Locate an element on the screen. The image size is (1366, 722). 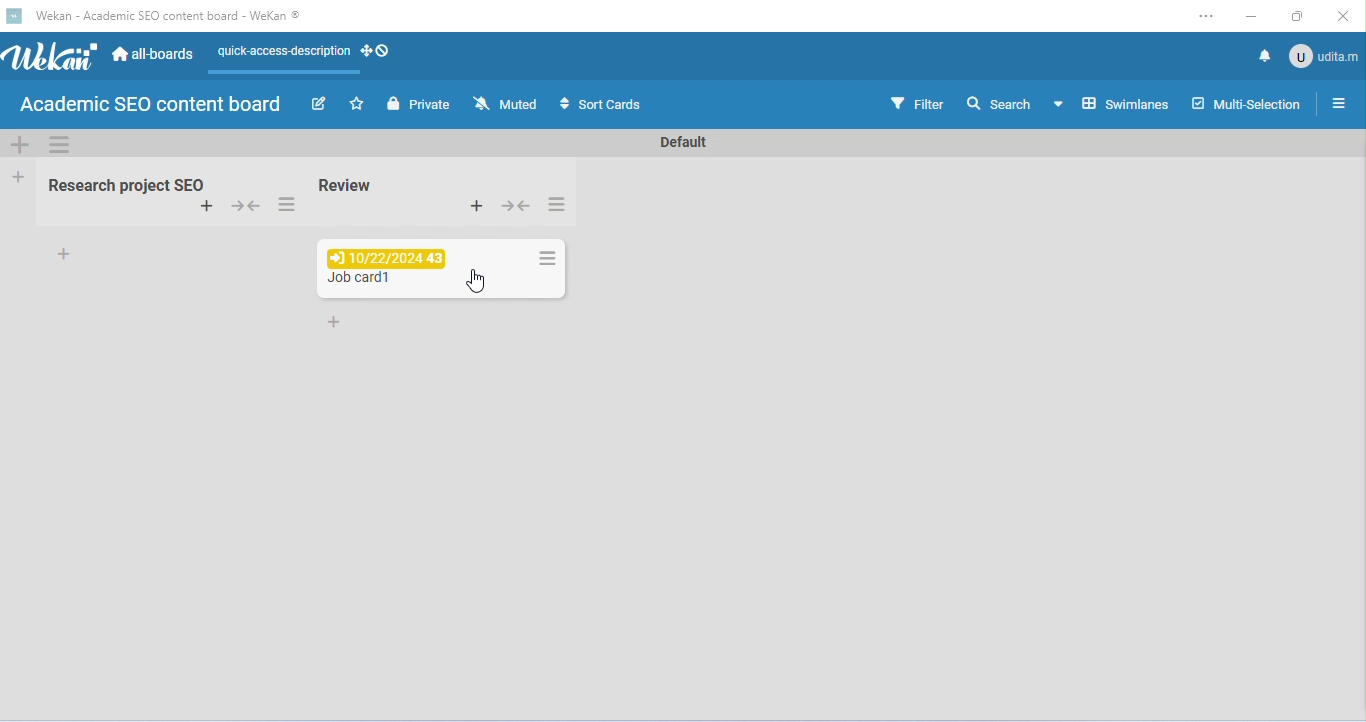
star this board is located at coordinates (358, 104).